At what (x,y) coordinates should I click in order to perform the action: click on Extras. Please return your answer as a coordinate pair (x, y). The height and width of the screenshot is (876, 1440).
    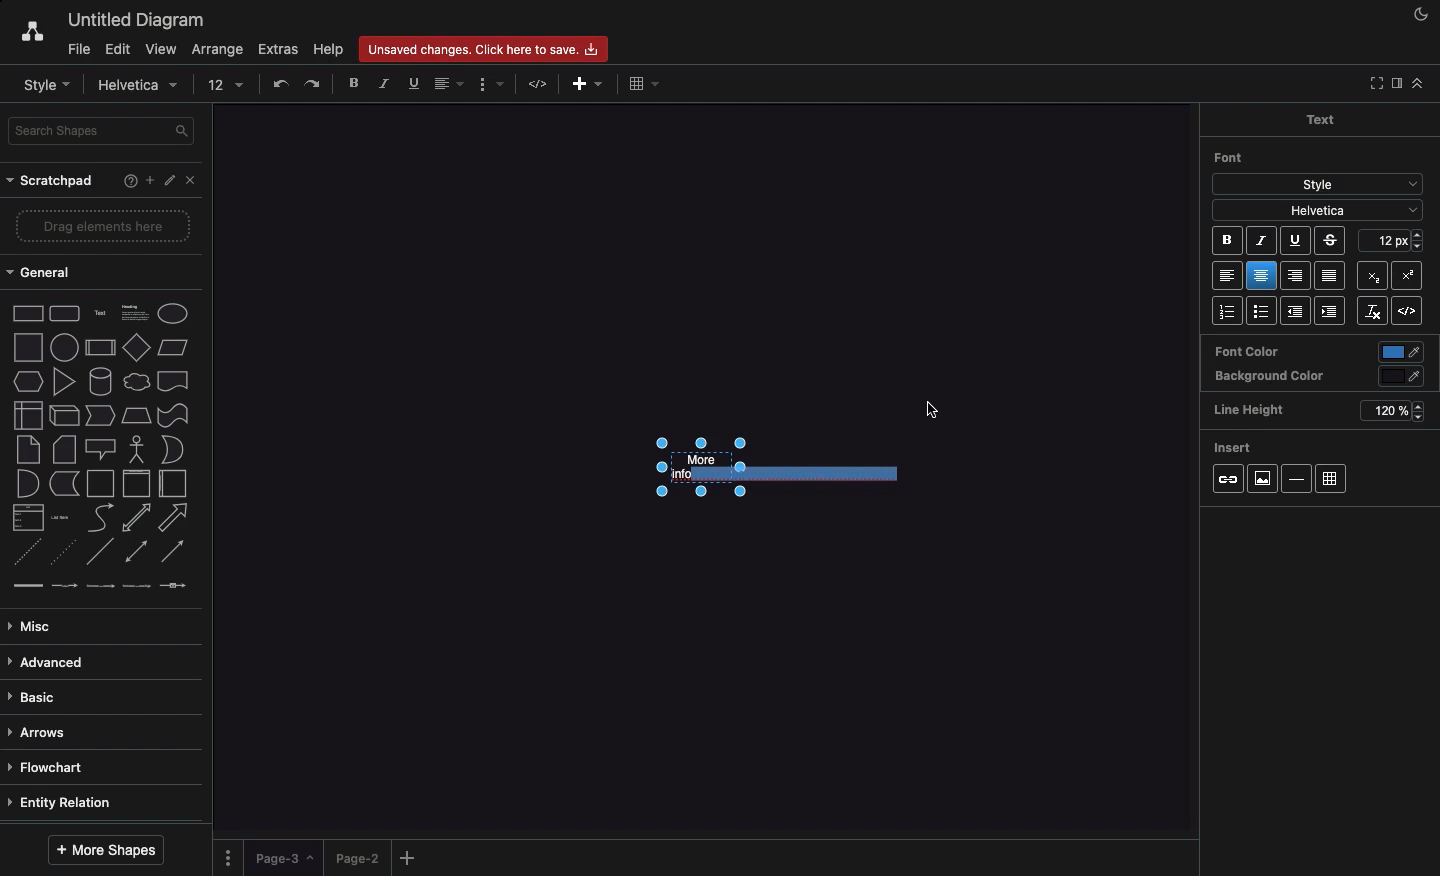
    Looking at the image, I should click on (279, 49).